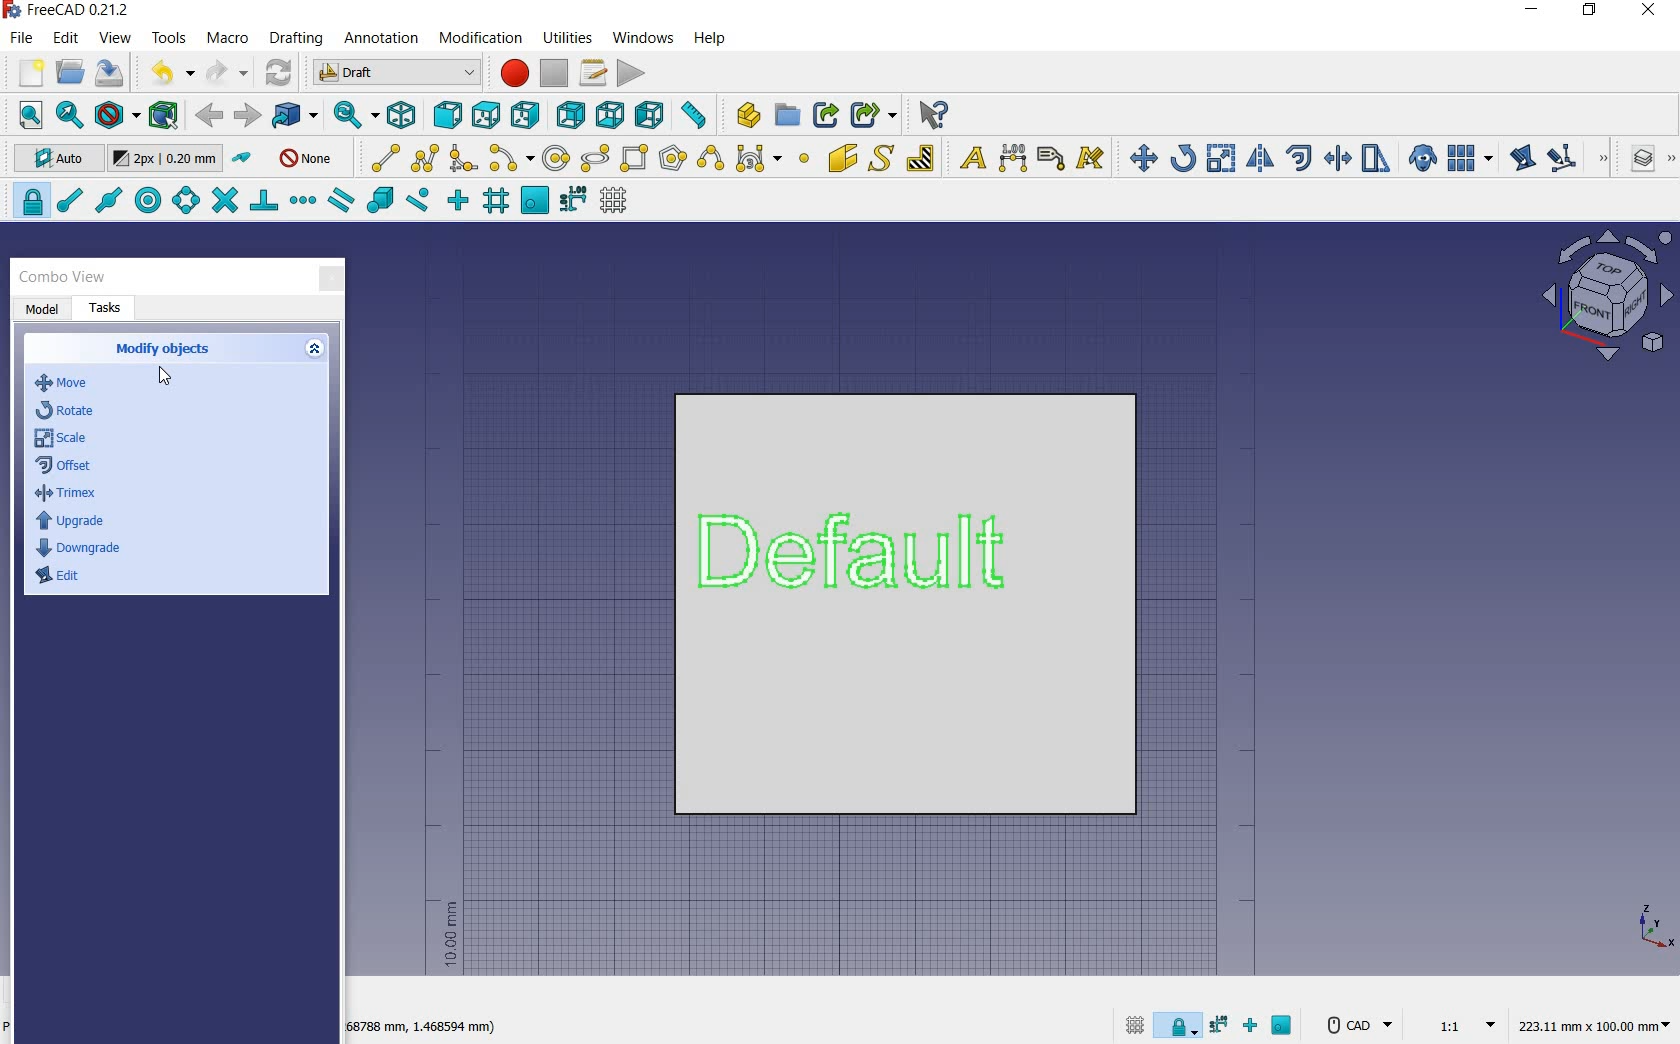  I want to click on save, so click(110, 73).